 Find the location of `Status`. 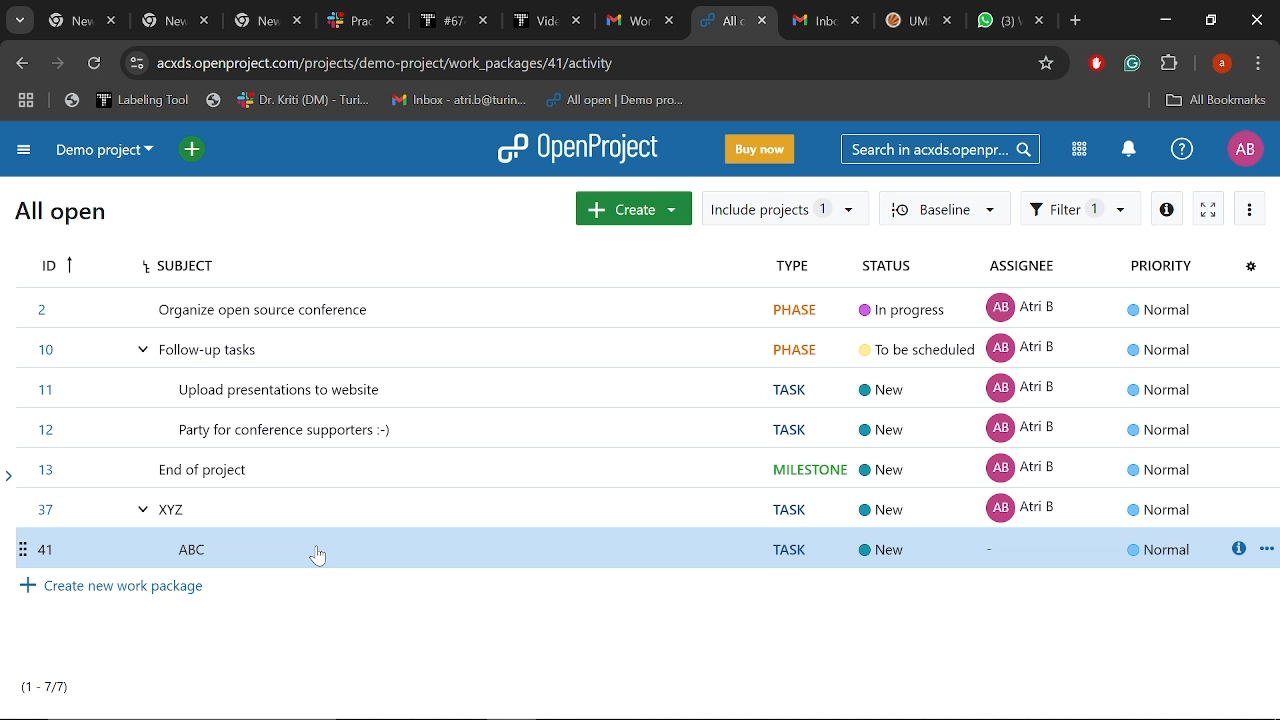

Status is located at coordinates (906, 267).